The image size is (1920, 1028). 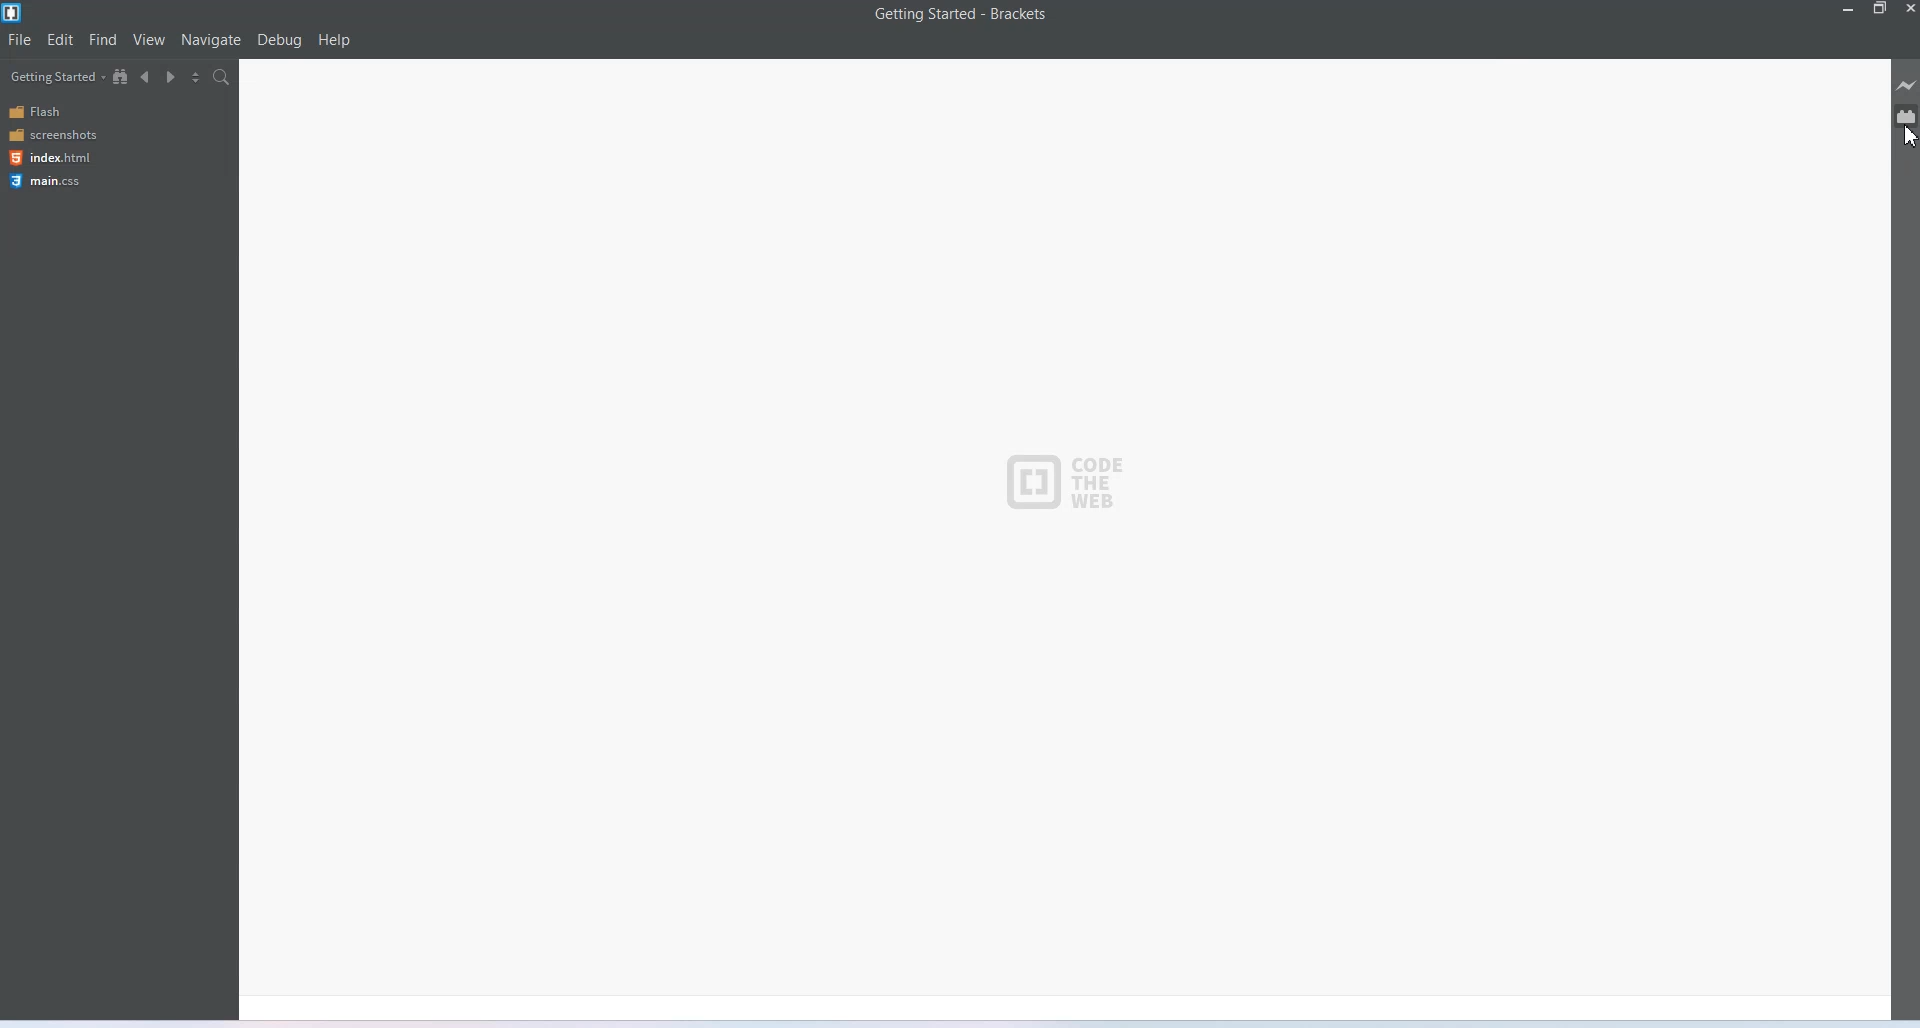 I want to click on Getting started, so click(x=55, y=76).